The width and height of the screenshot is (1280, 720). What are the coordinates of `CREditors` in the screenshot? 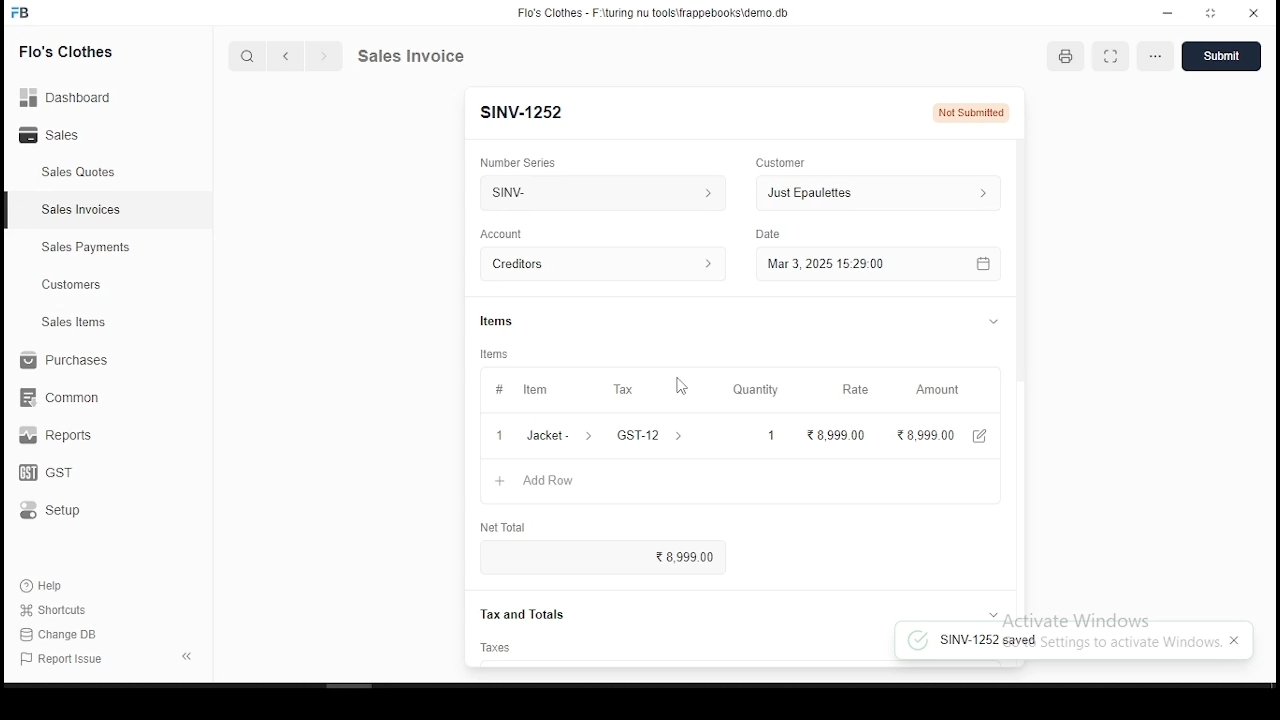 It's located at (604, 262).